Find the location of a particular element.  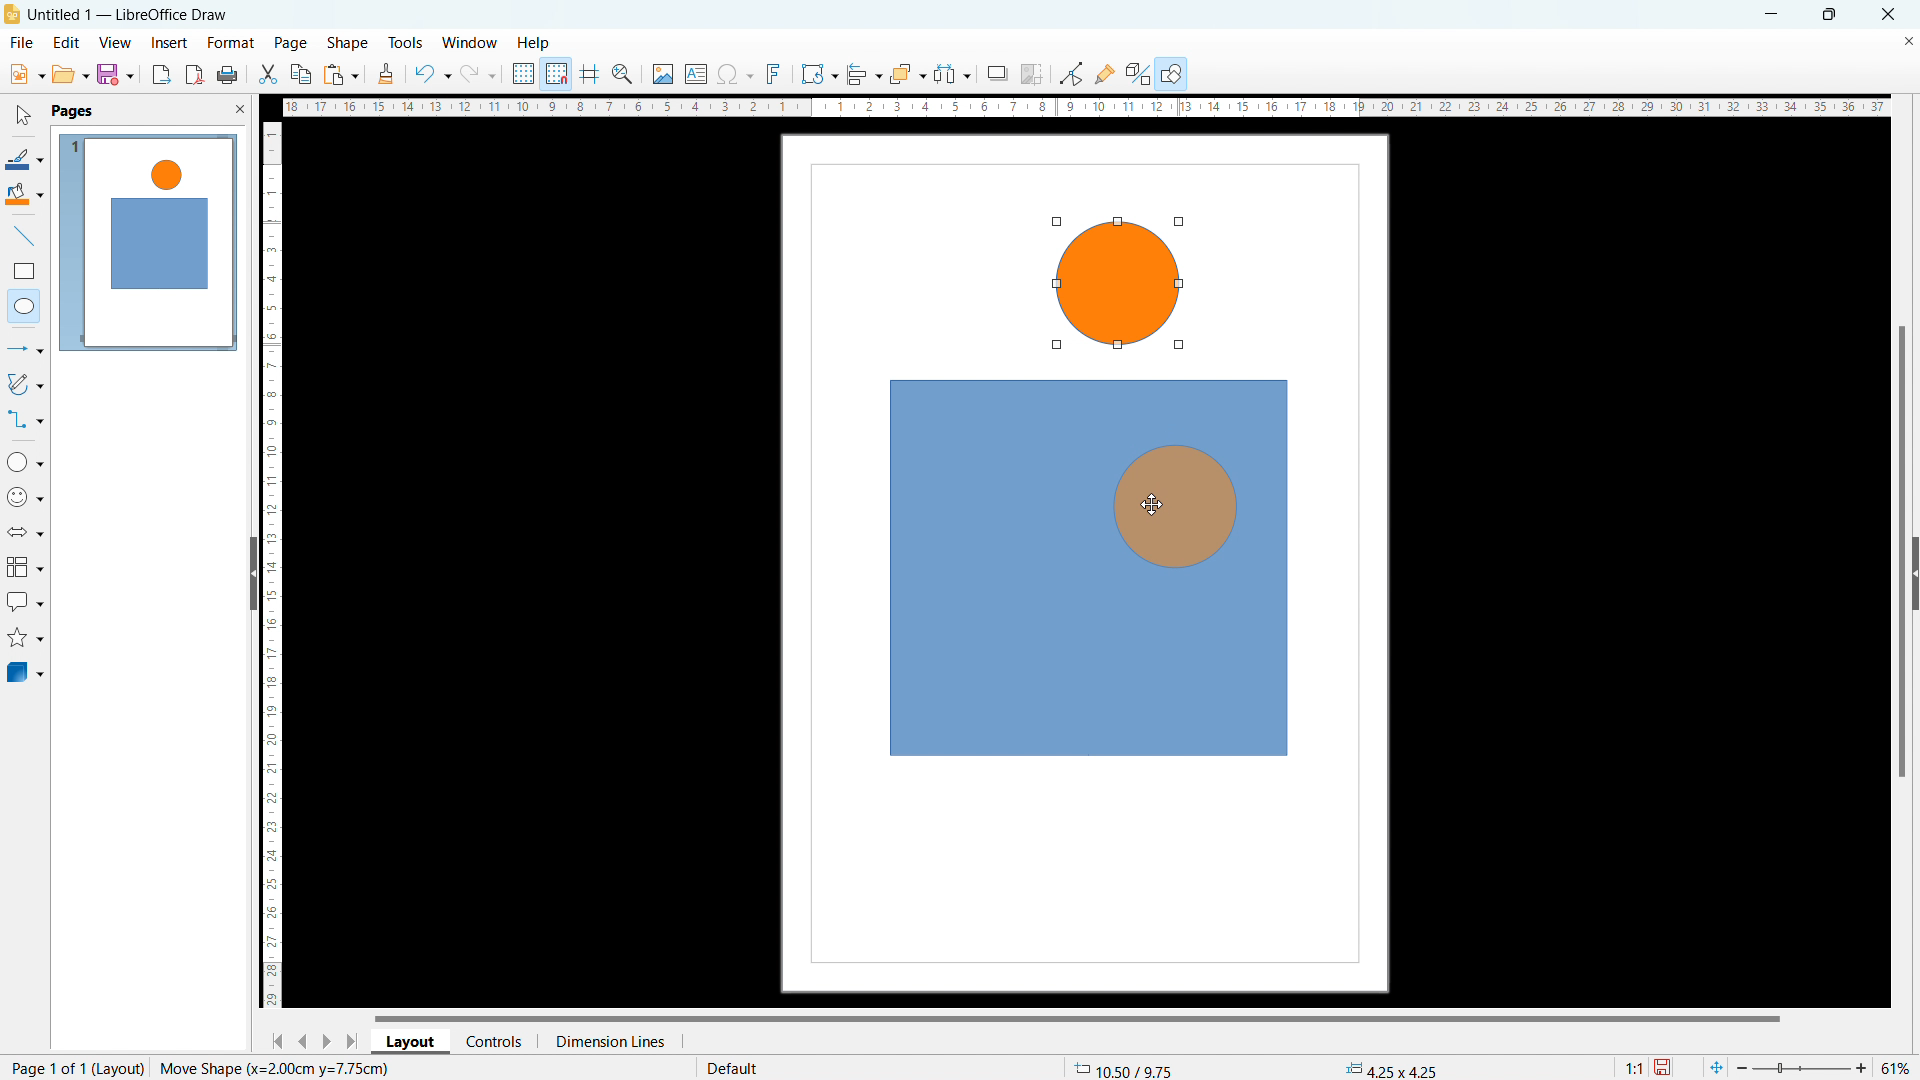

window is located at coordinates (471, 44).